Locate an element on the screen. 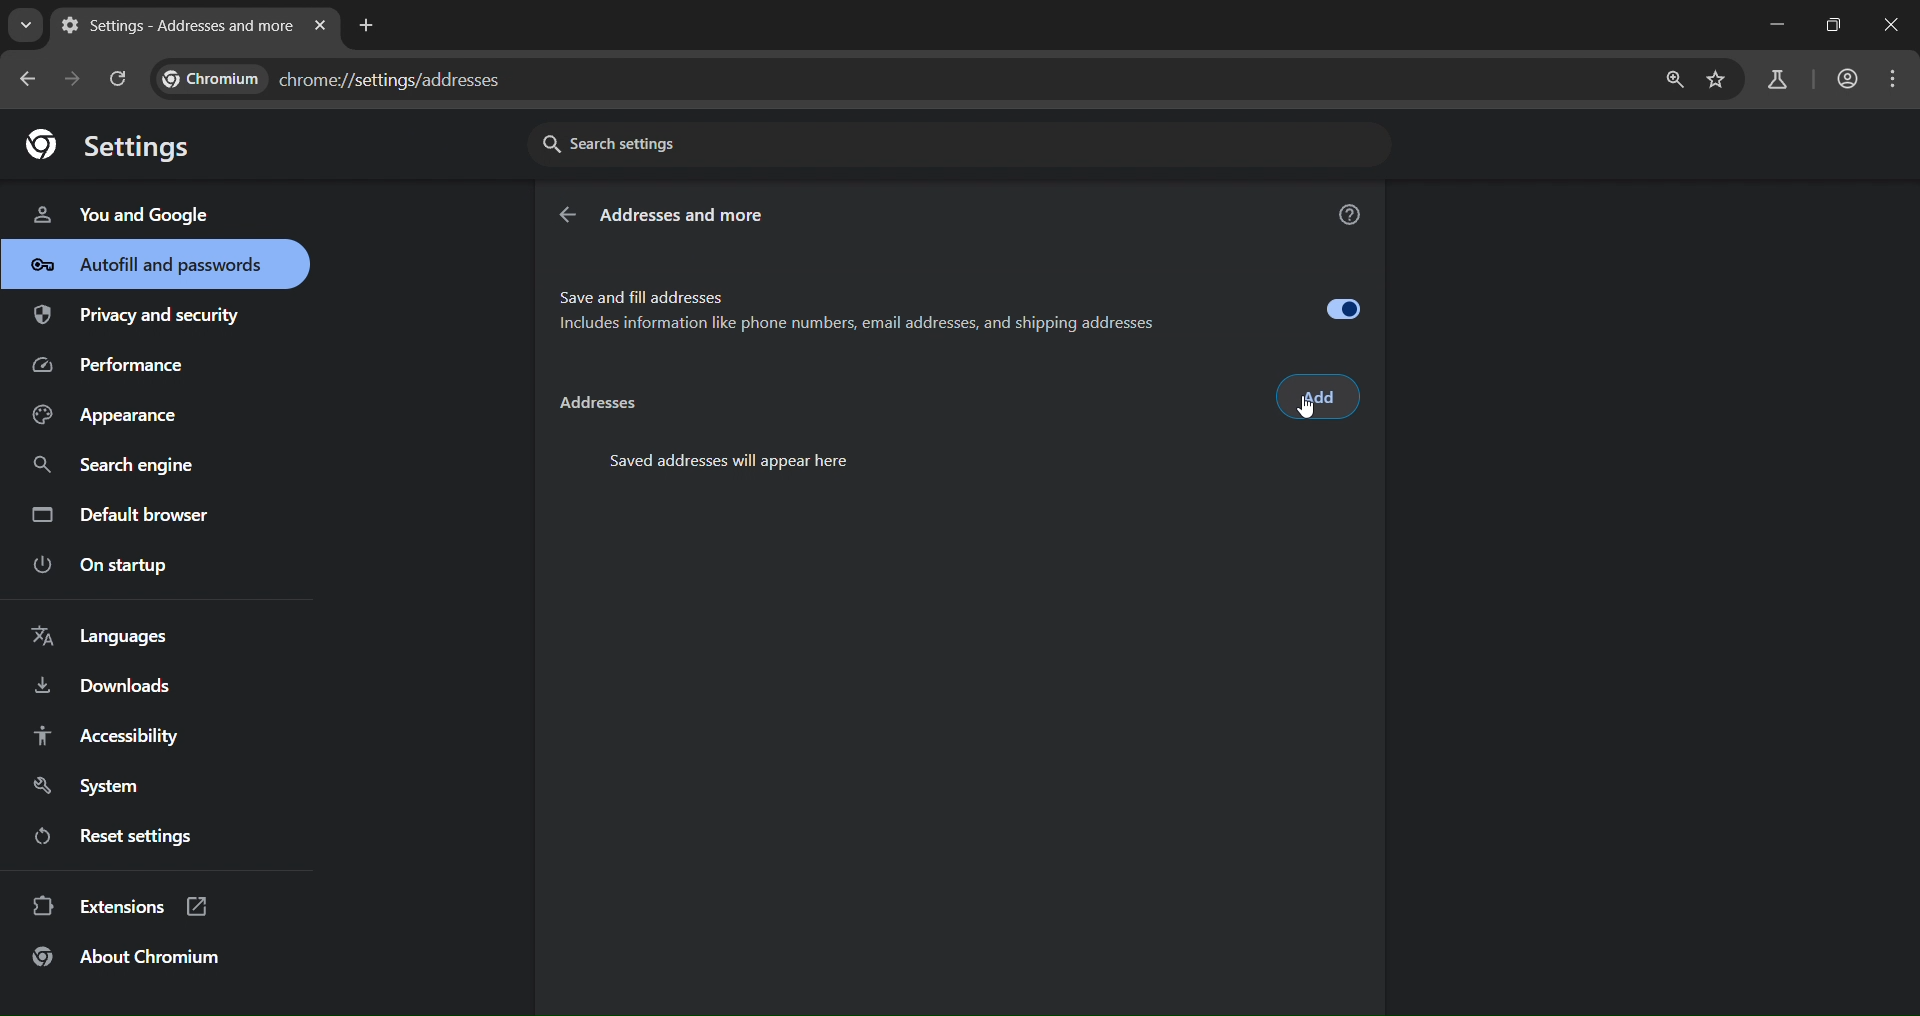 Image resolution: width=1920 pixels, height=1016 pixels. cursor is located at coordinates (1307, 411).